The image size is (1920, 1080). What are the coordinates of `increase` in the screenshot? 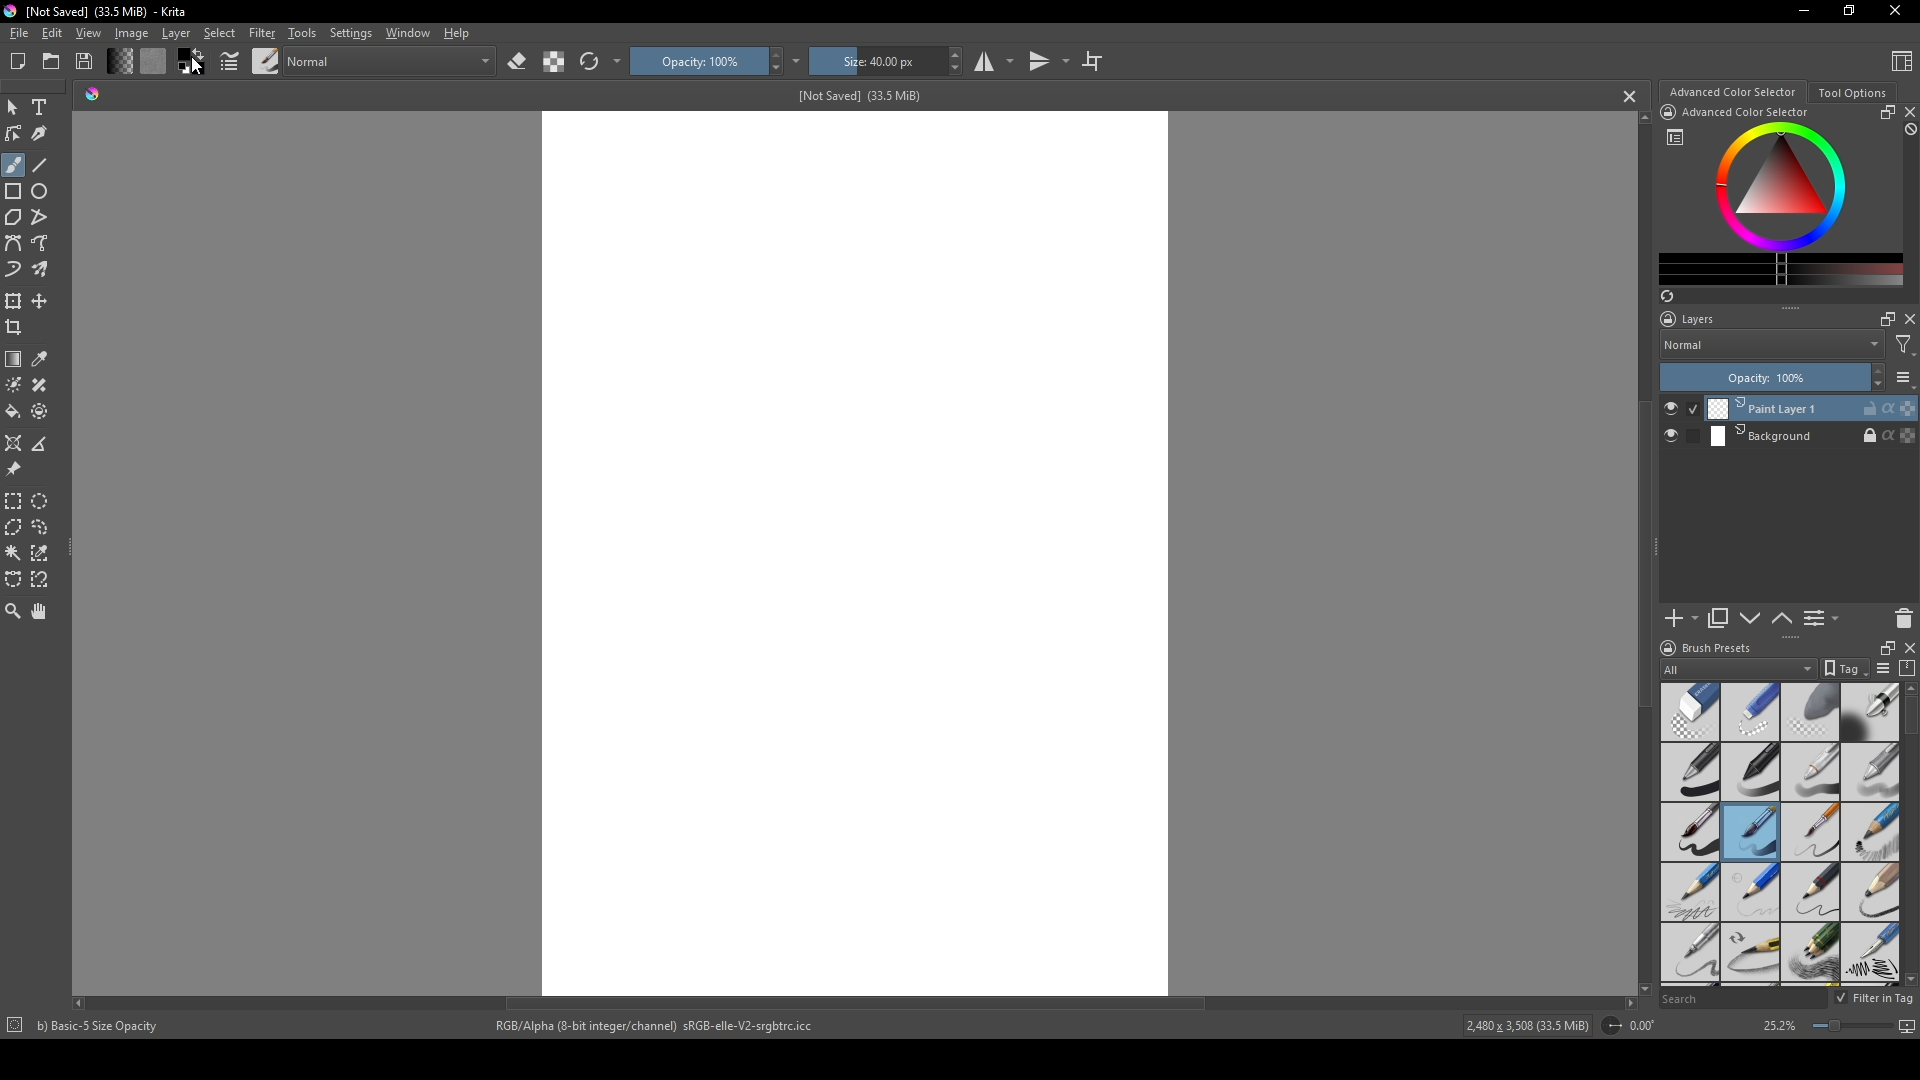 It's located at (1877, 370).